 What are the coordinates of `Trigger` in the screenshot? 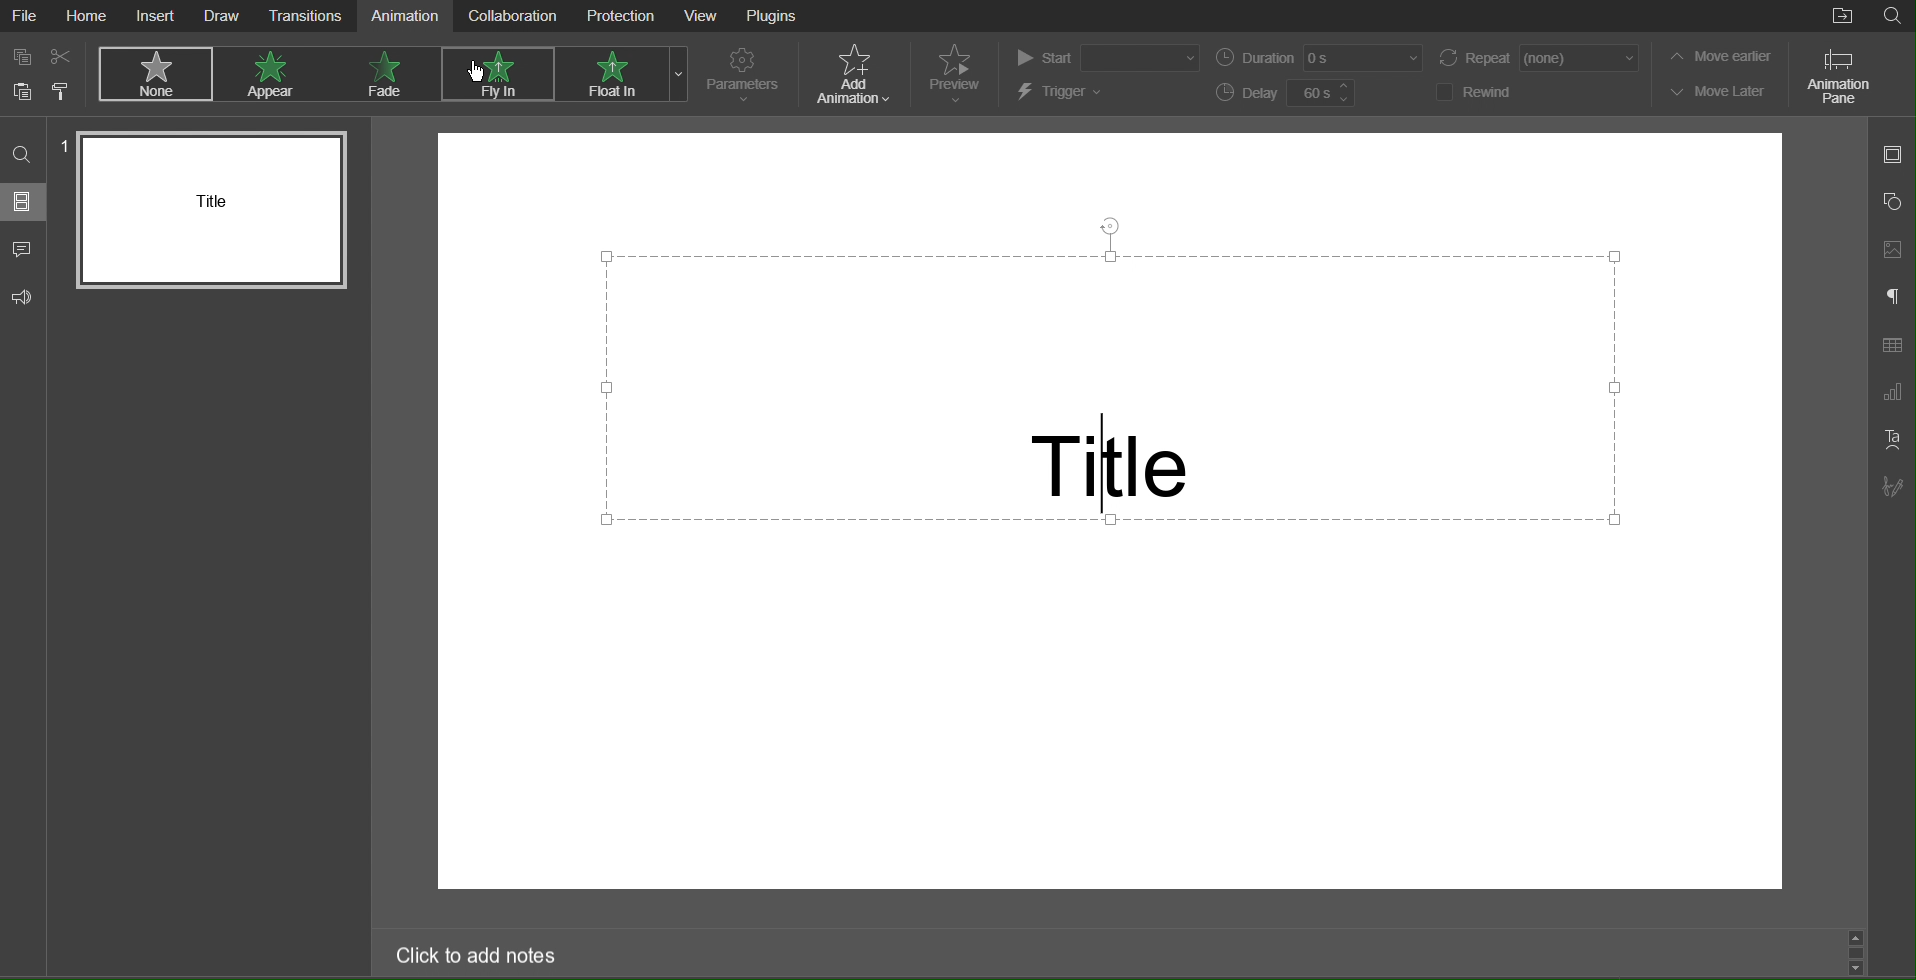 It's located at (1062, 92).